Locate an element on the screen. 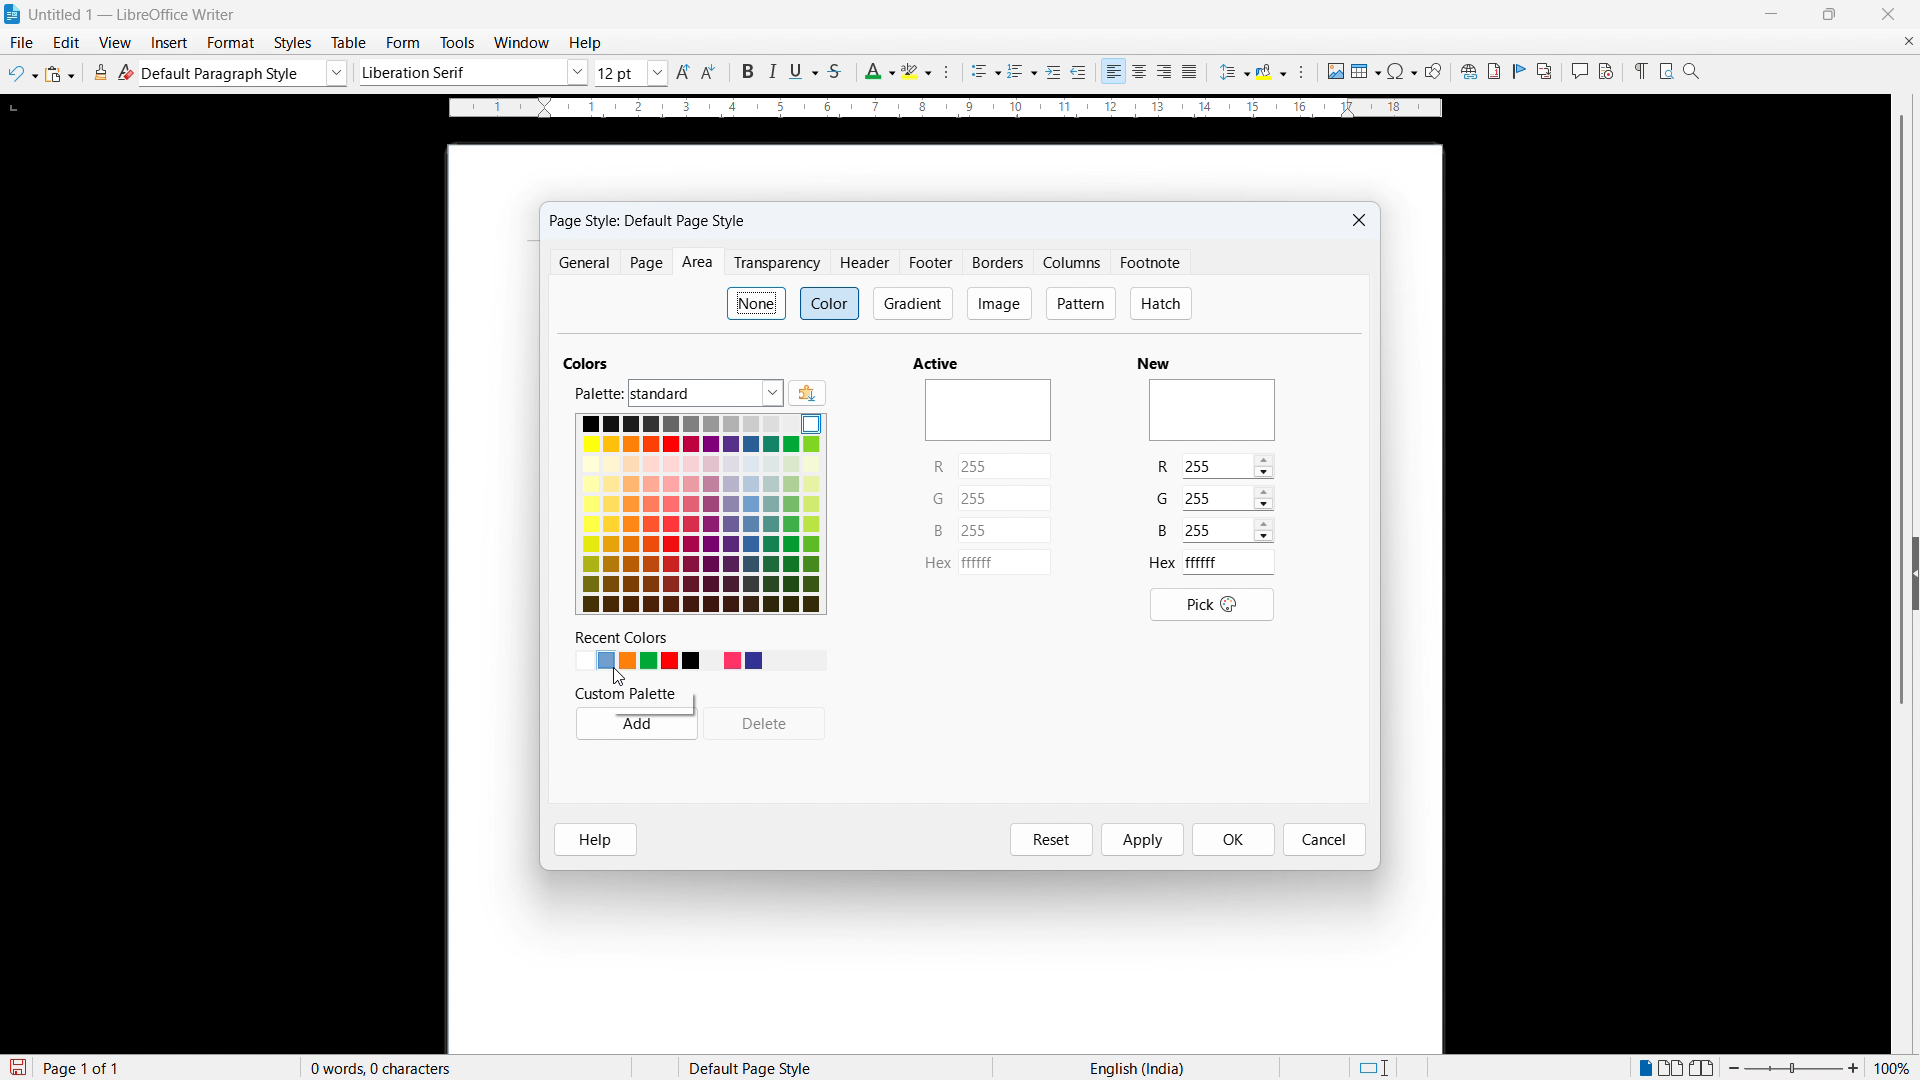 This screenshot has width=1920, height=1080. Toggle formatting marks  is located at coordinates (1638, 70).